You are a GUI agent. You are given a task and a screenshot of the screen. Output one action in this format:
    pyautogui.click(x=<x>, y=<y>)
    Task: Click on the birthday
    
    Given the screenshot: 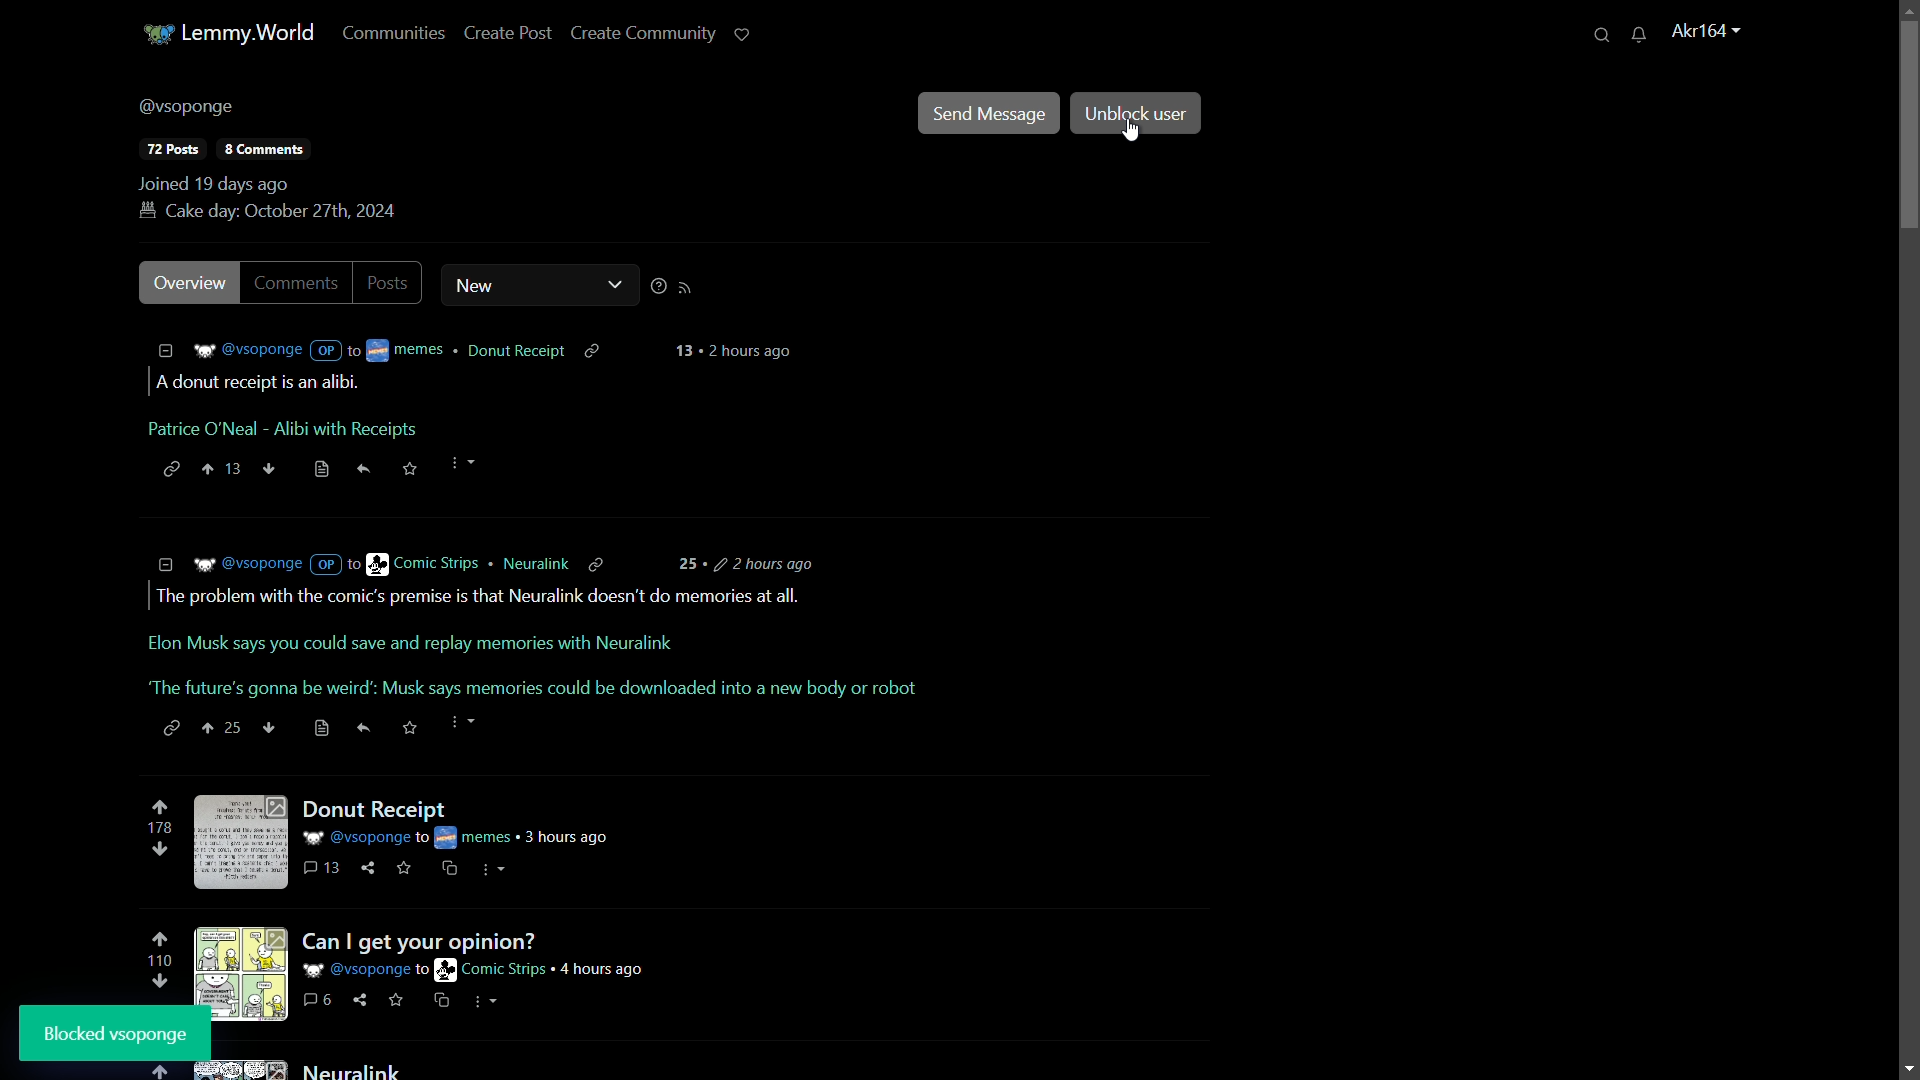 What is the action you would take?
    pyautogui.click(x=267, y=212)
    